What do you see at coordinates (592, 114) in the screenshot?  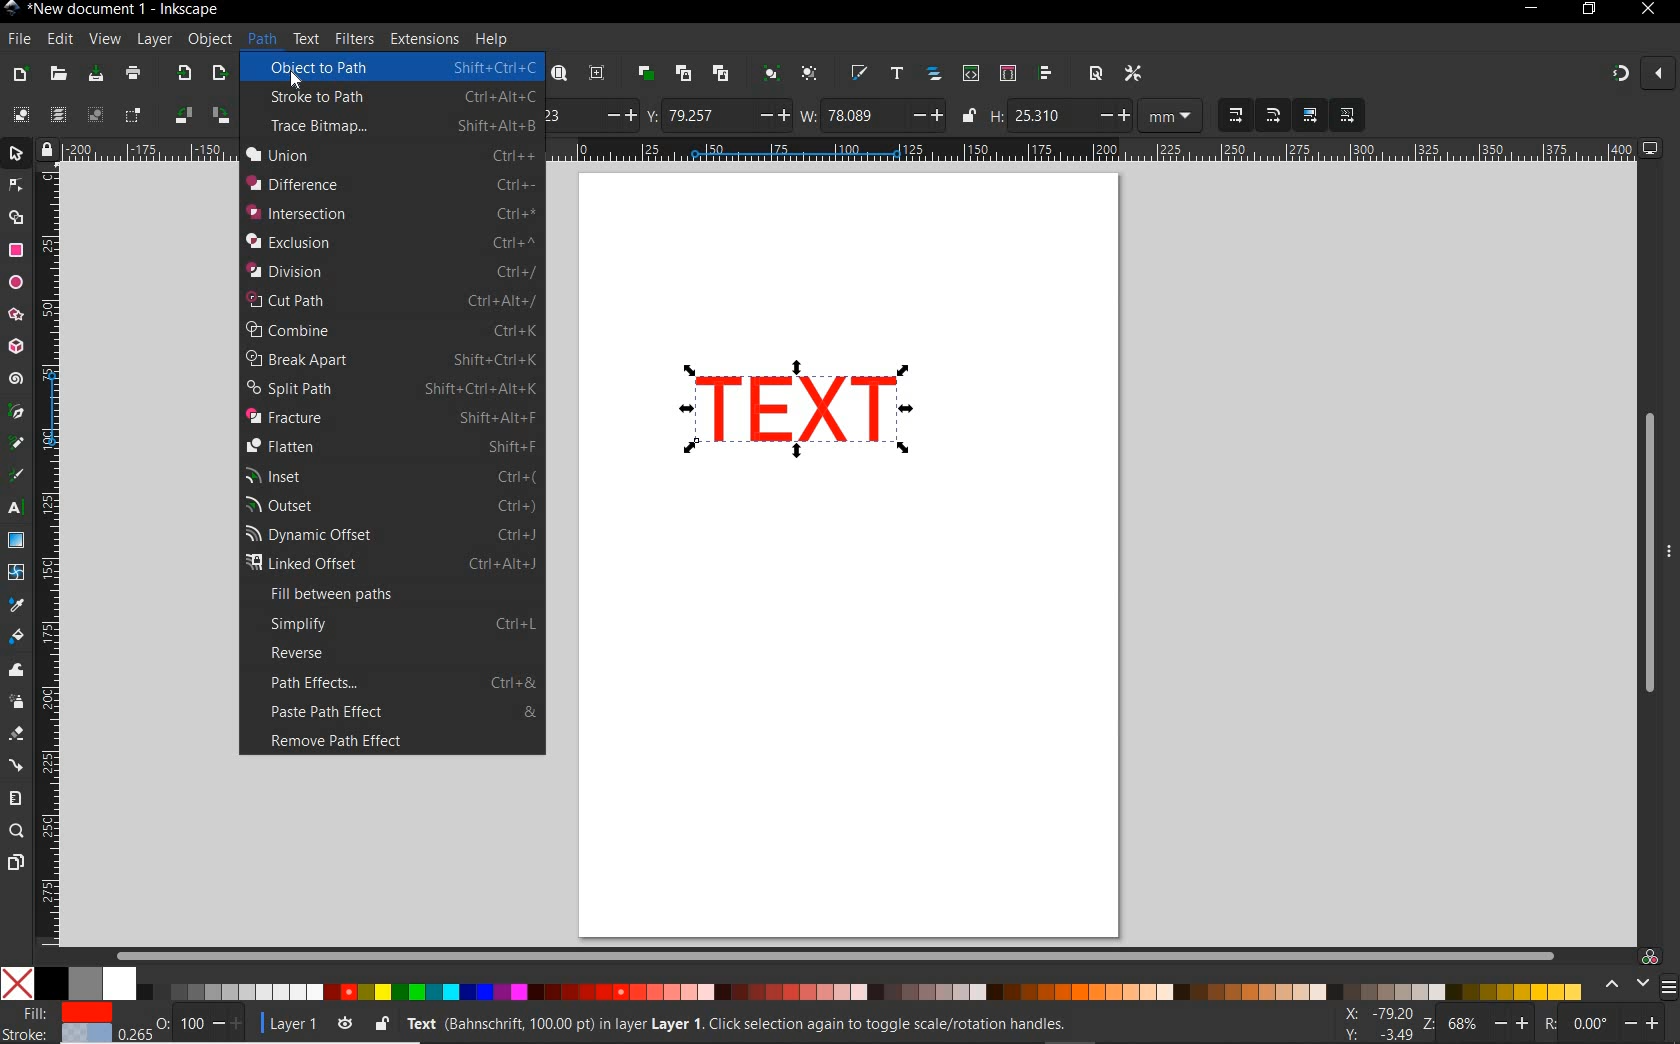 I see `HORIZONTAL COORDINATE OF SELECTION` at bounding box center [592, 114].